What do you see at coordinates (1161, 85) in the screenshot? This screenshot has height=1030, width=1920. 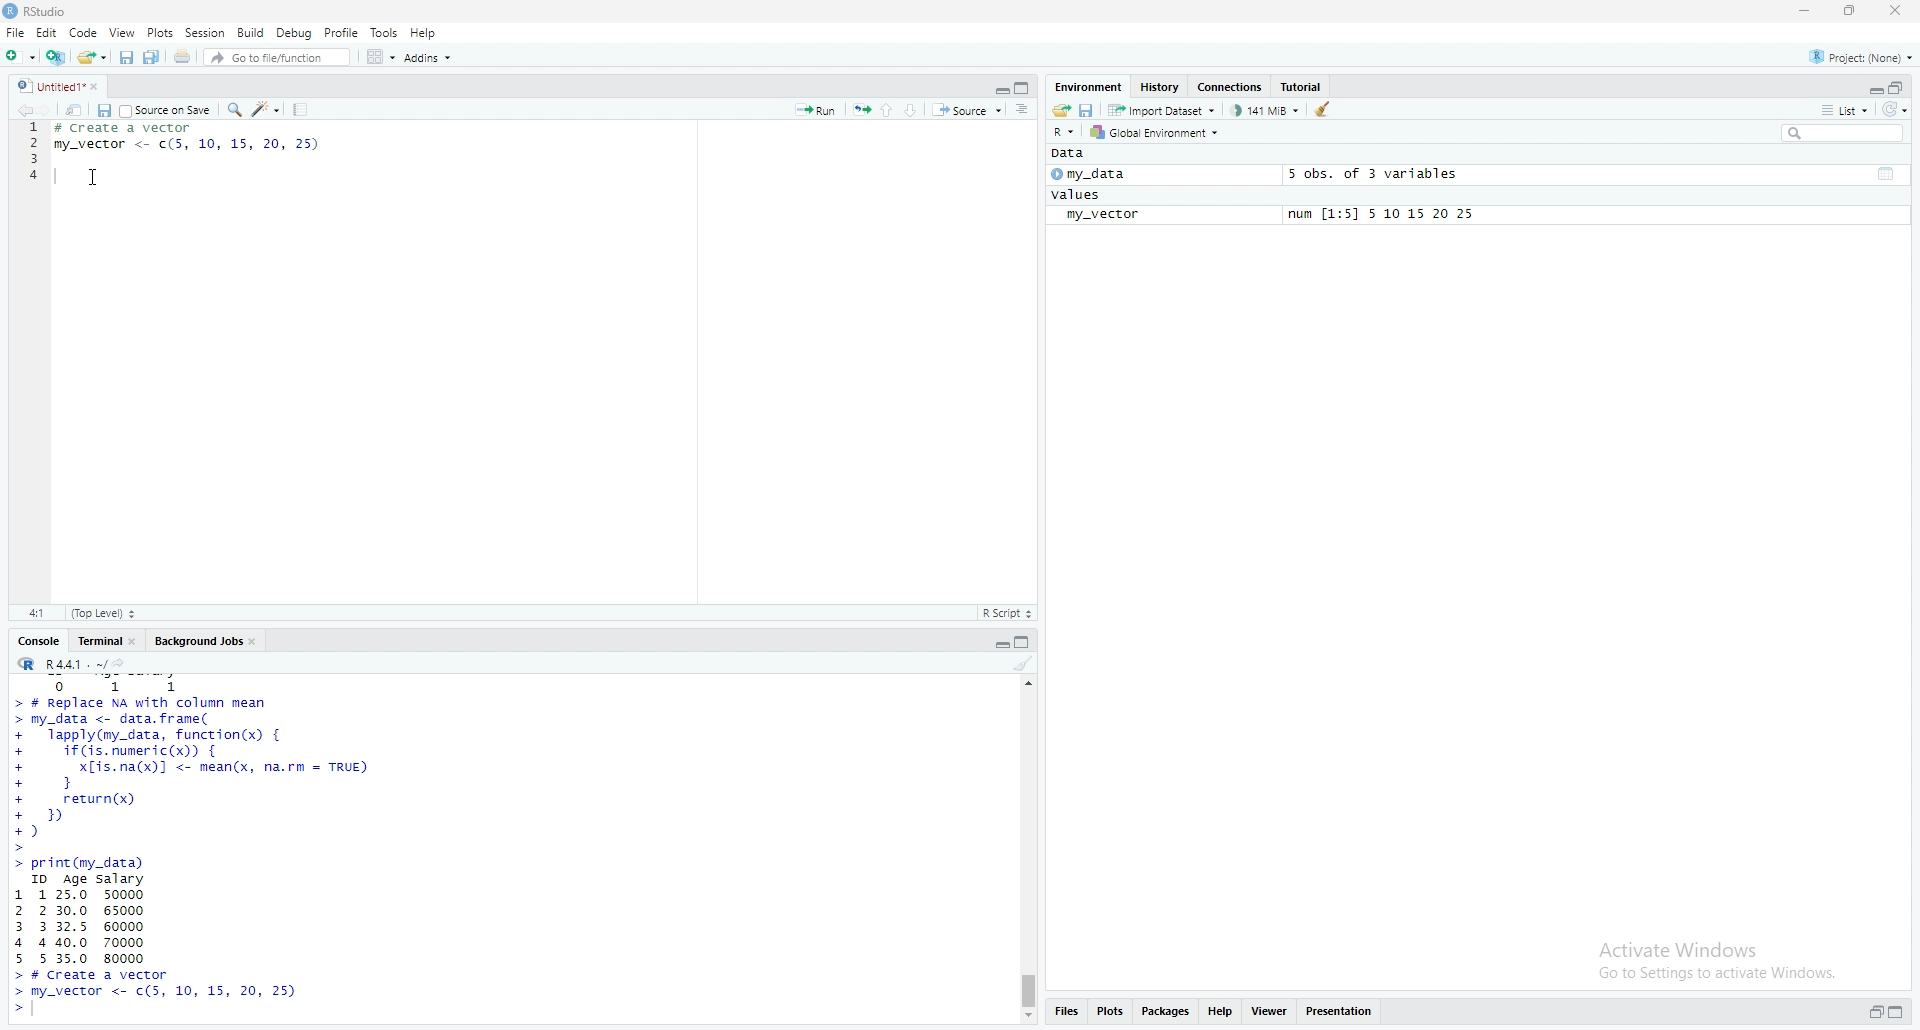 I see `History` at bounding box center [1161, 85].